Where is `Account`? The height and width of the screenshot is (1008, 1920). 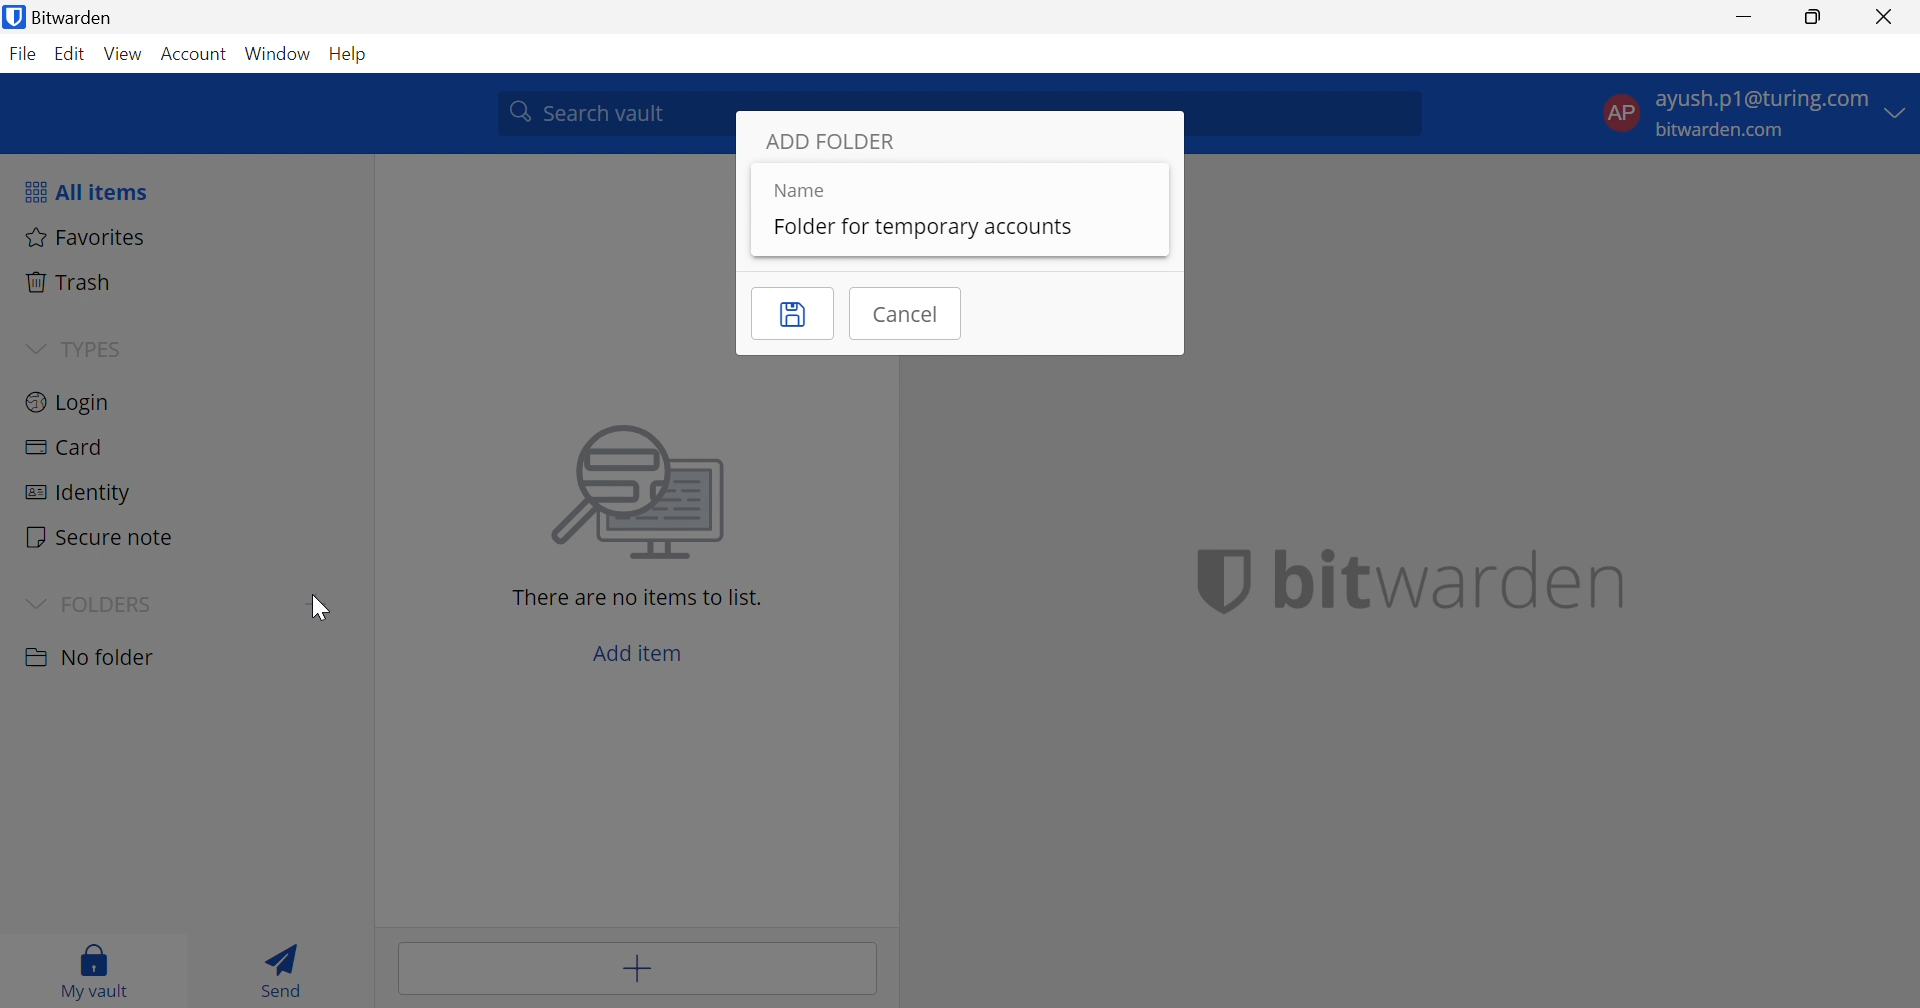 Account is located at coordinates (194, 55).